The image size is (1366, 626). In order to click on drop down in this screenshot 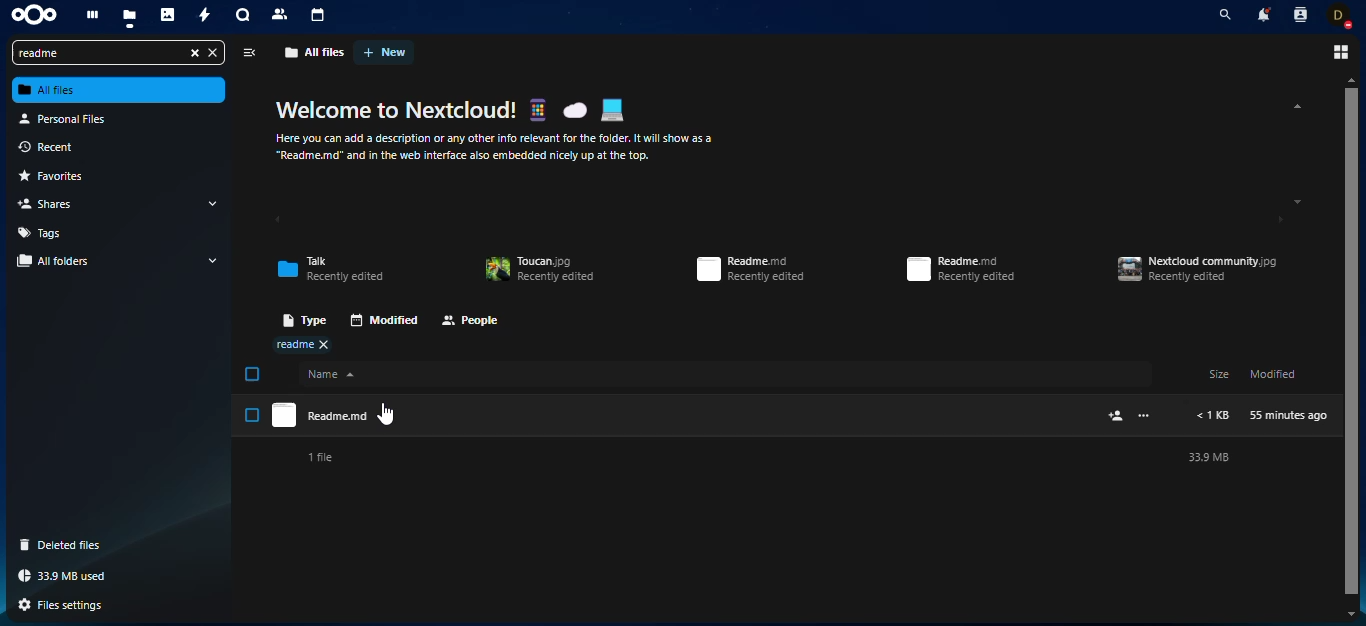, I will do `click(214, 260)`.